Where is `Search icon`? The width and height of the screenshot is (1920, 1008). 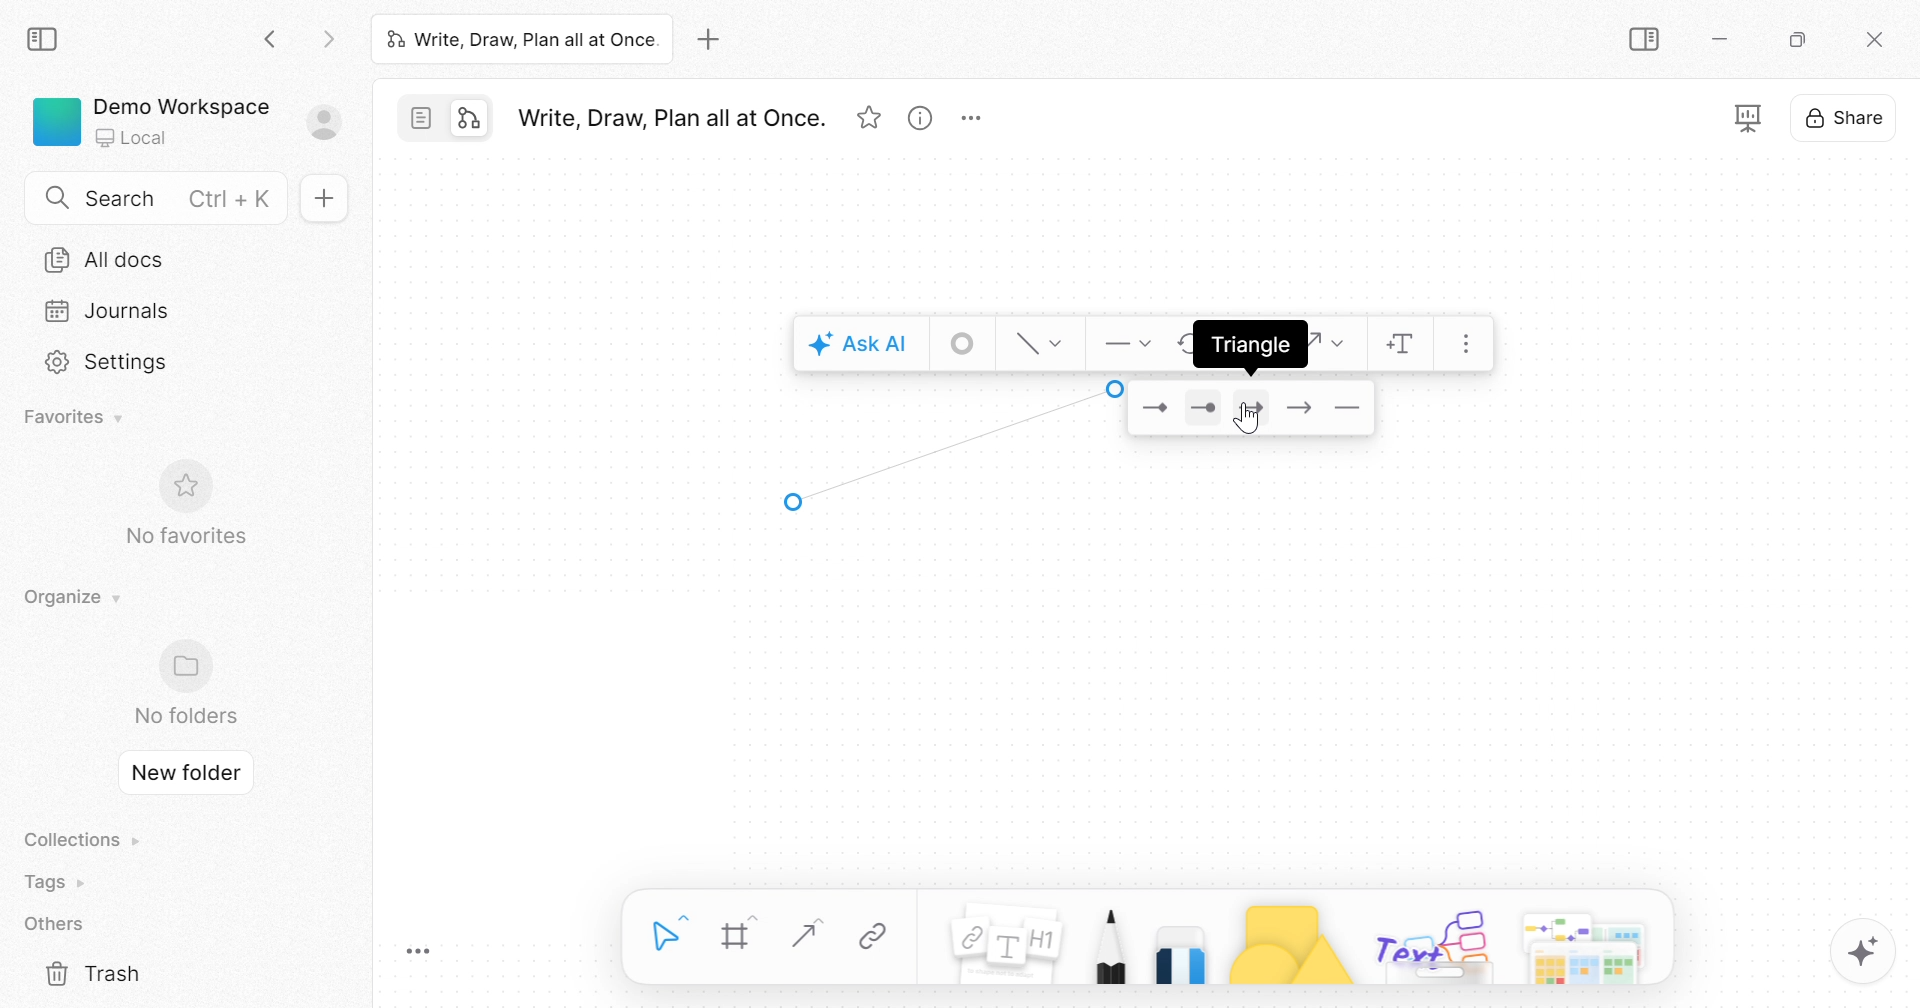 Search icon is located at coordinates (57, 199).